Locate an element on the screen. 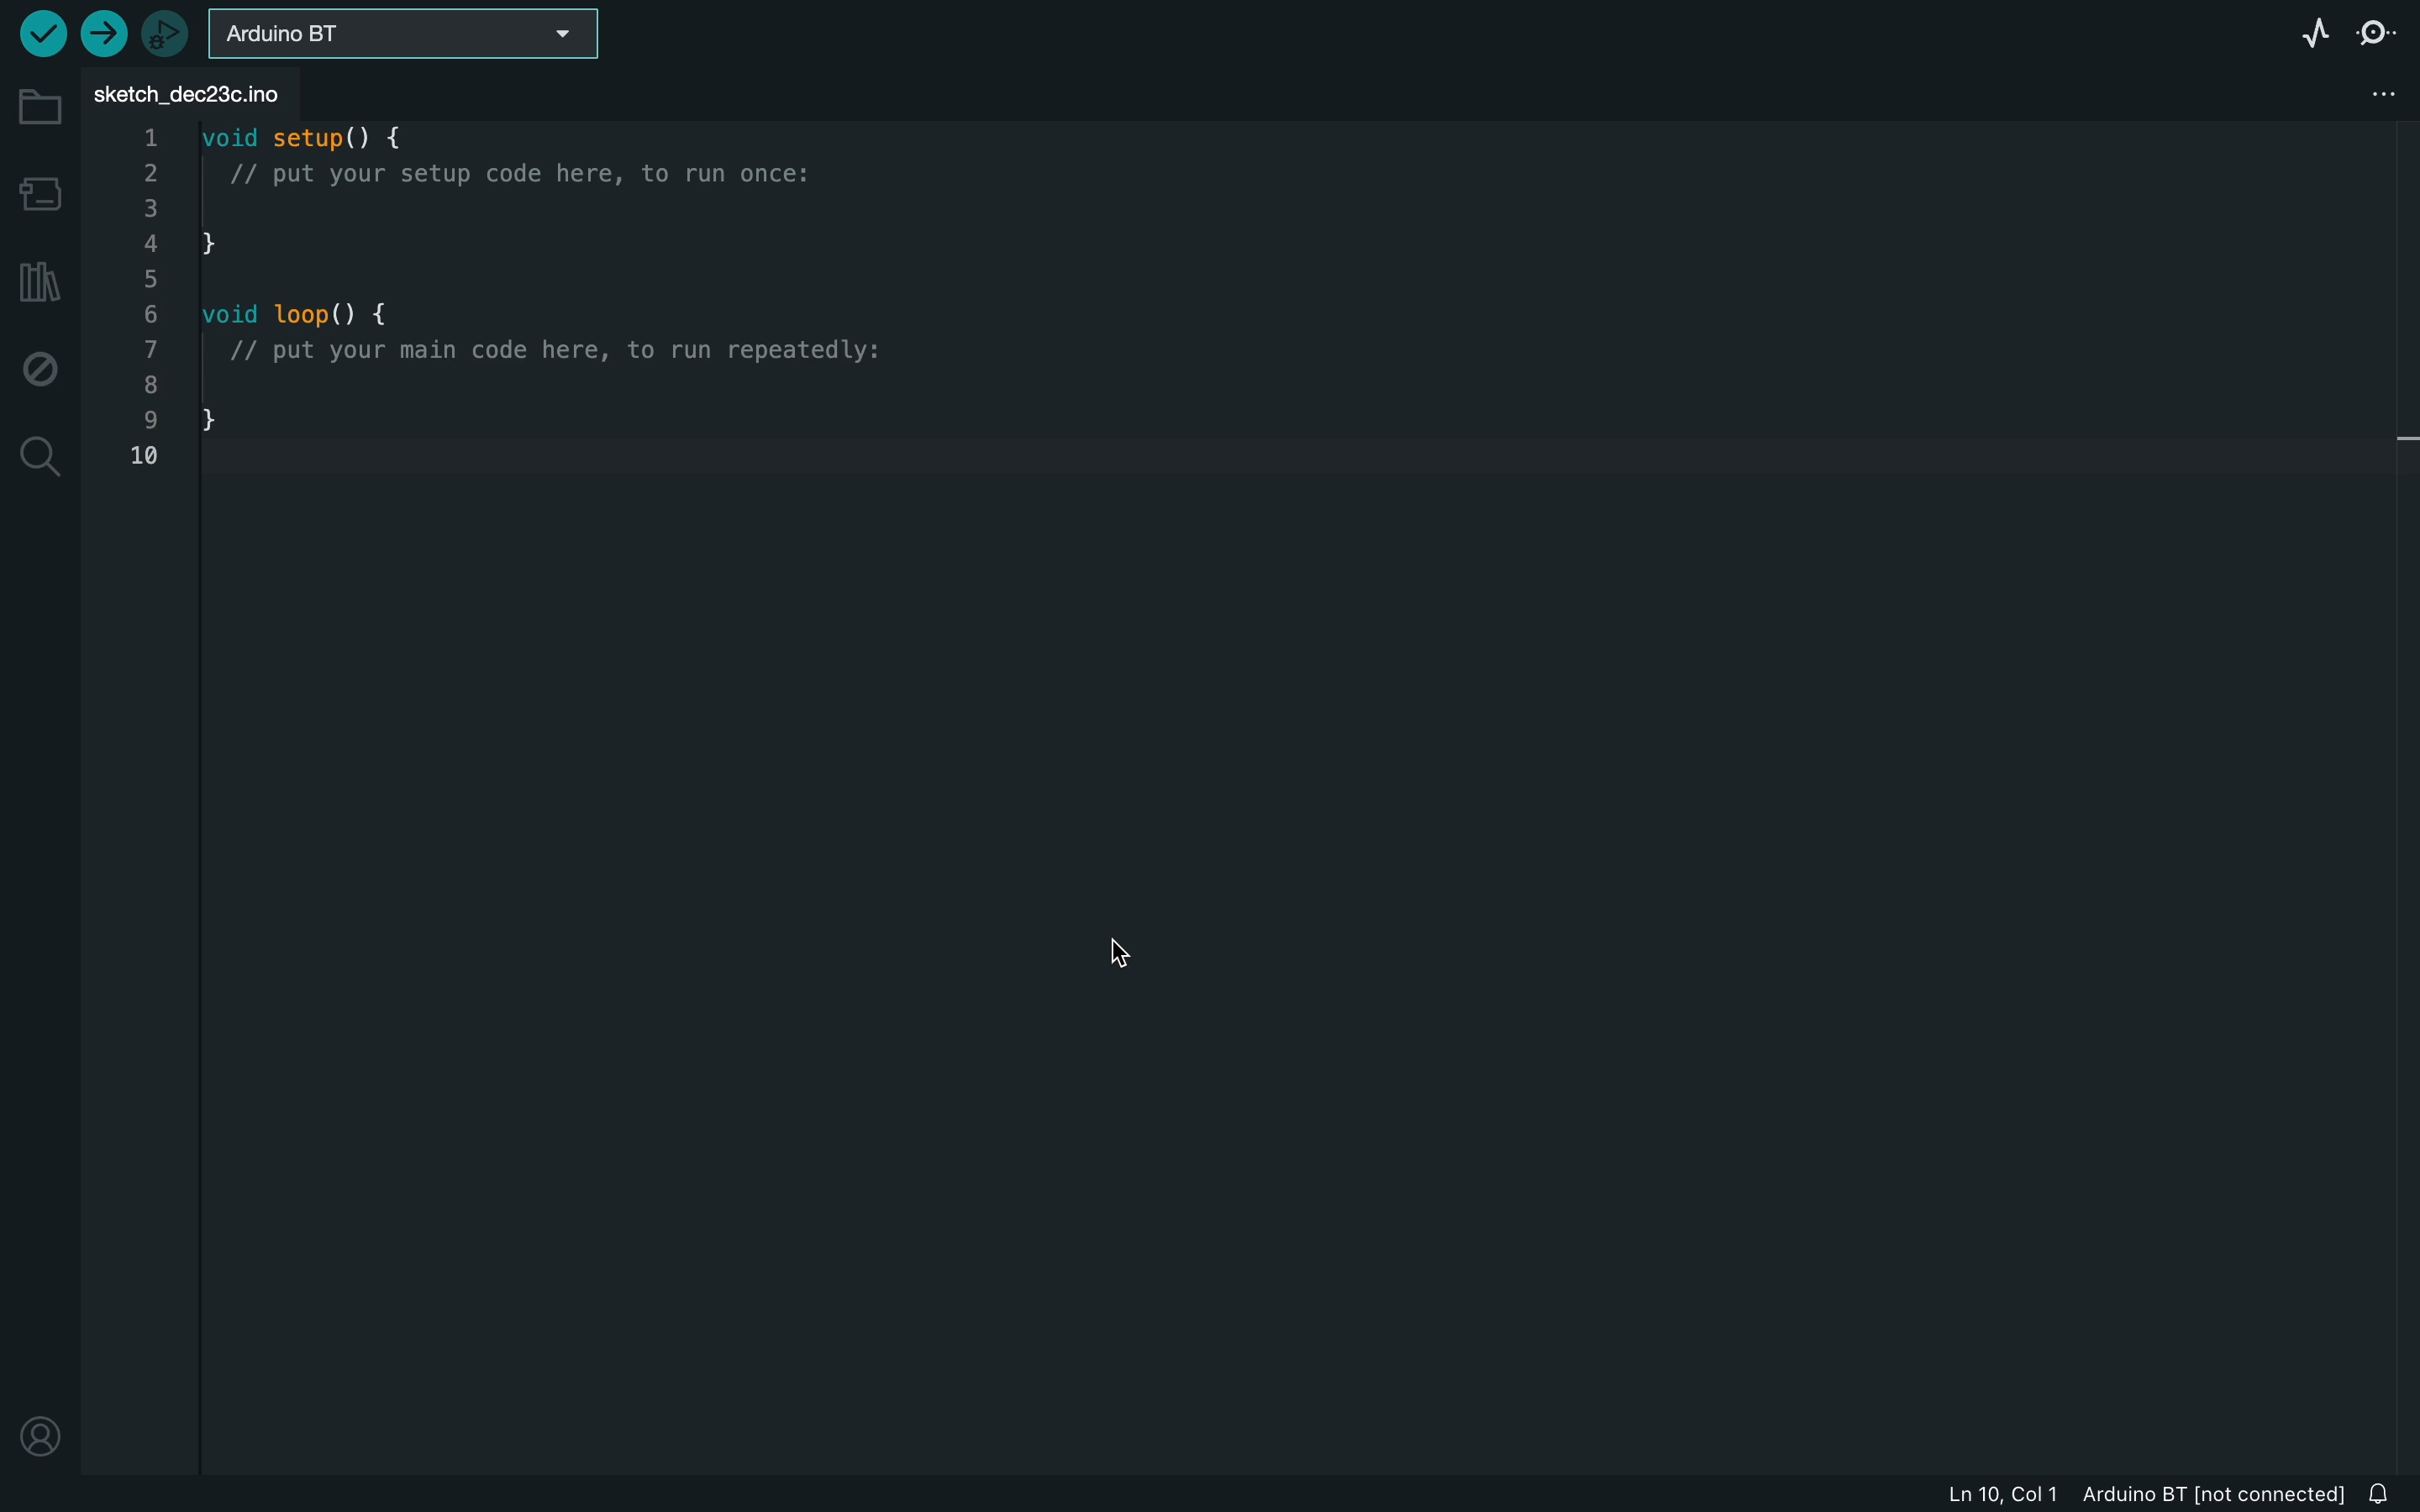 Image resolution: width=2420 pixels, height=1512 pixels. code is located at coordinates (551, 301).